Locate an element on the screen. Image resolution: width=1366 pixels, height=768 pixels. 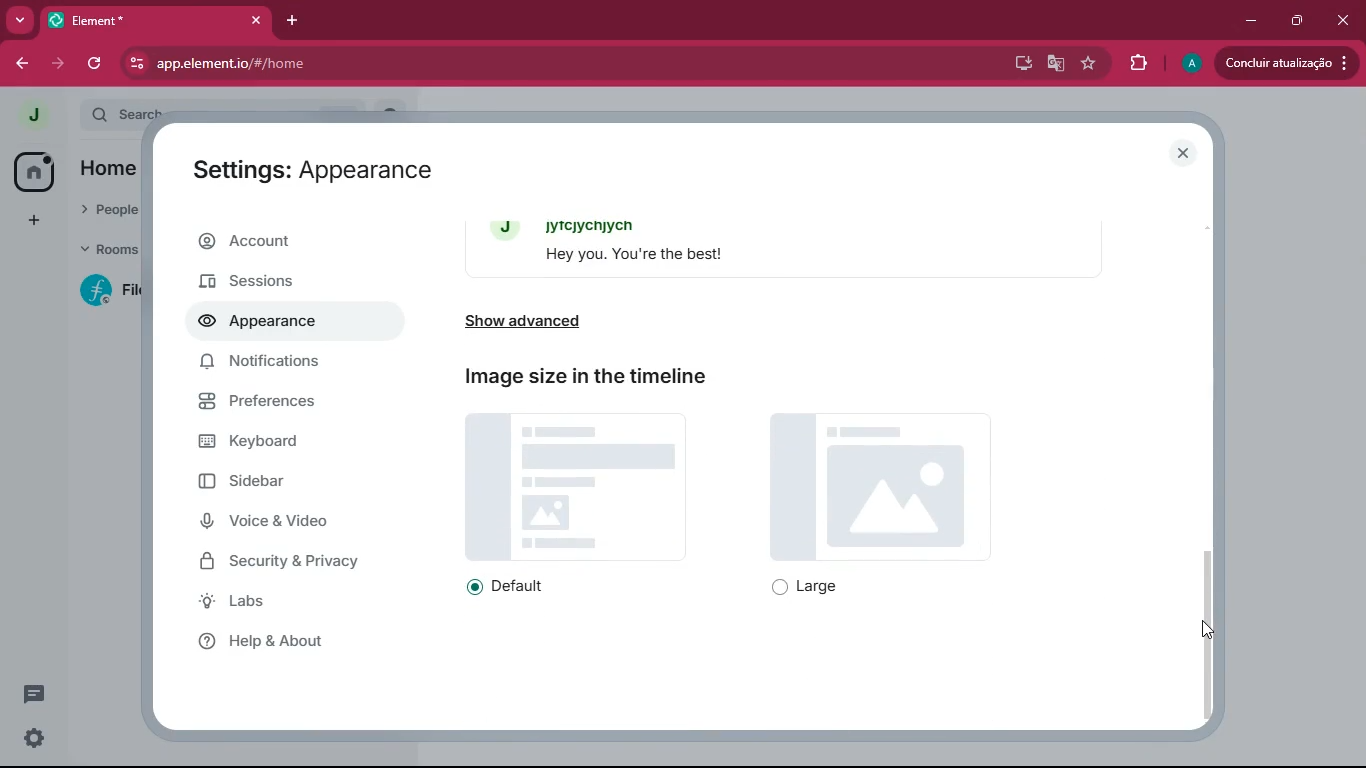
profile is located at coordinates (1188, 63).